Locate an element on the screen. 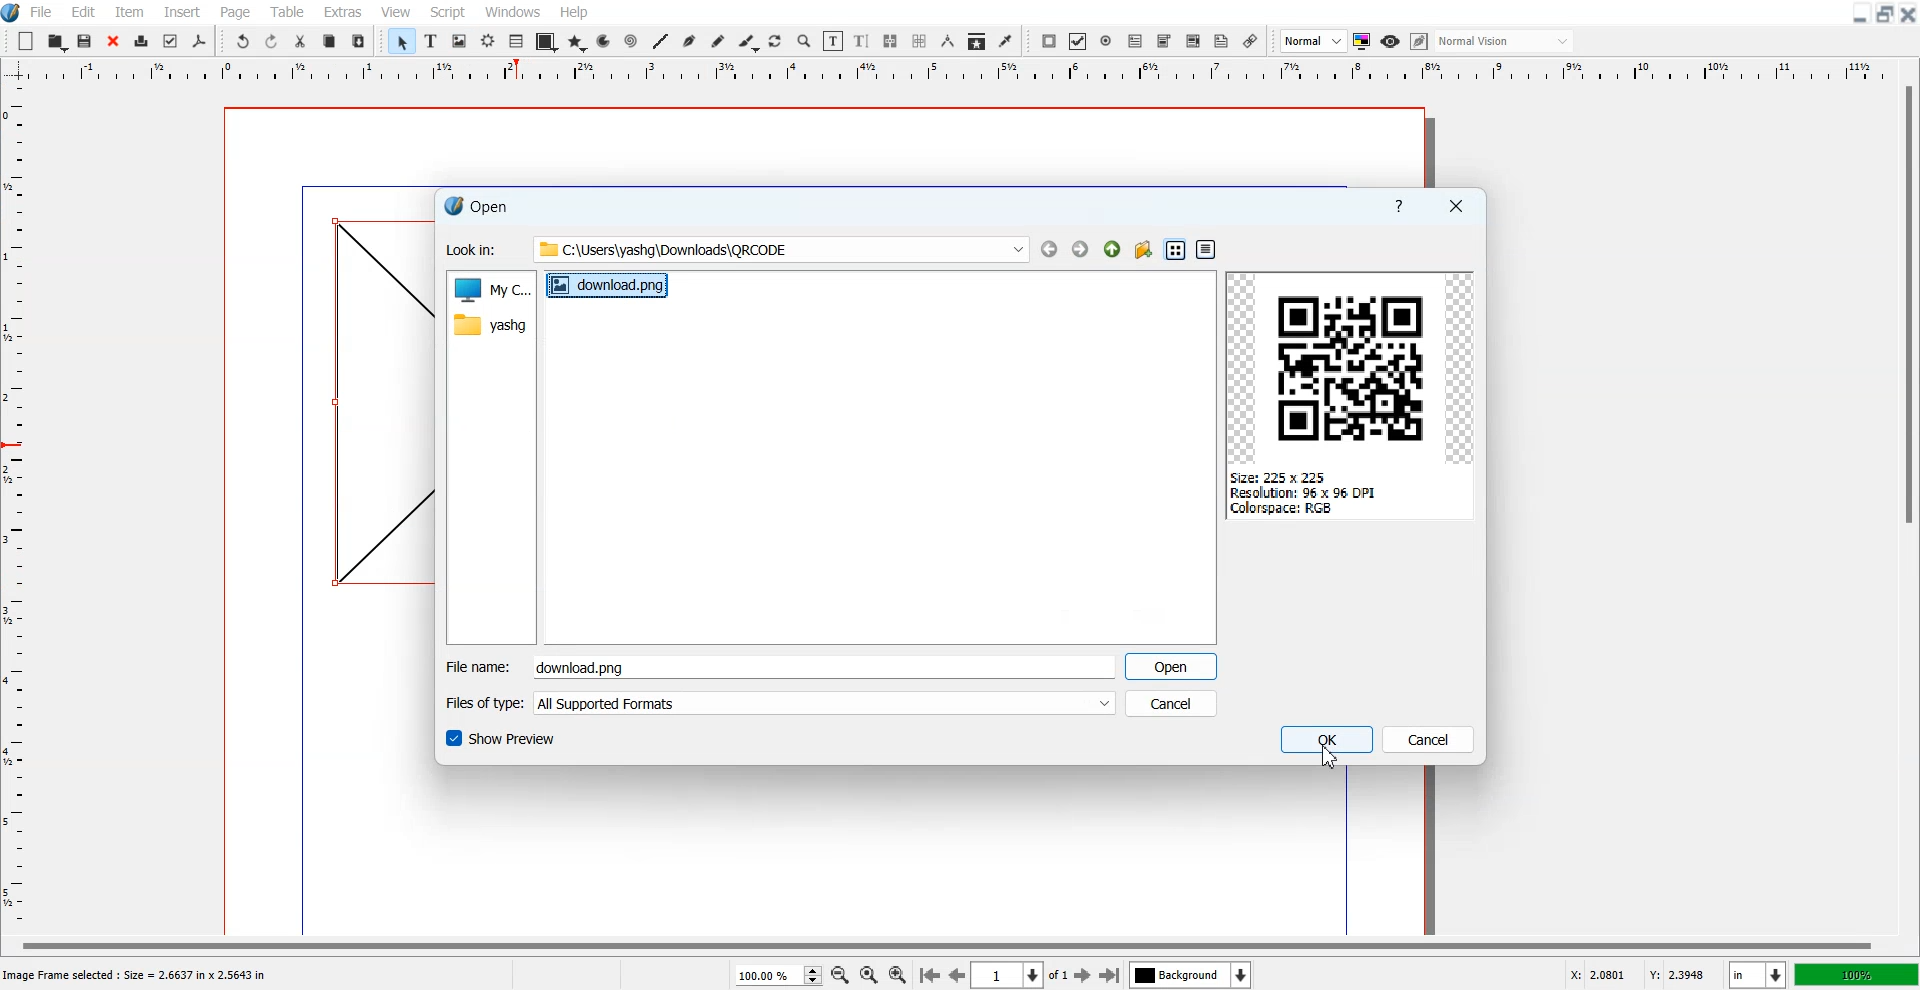 This screenshot has height=990, width=1920. Polygon is located at coordinates (577, 44).